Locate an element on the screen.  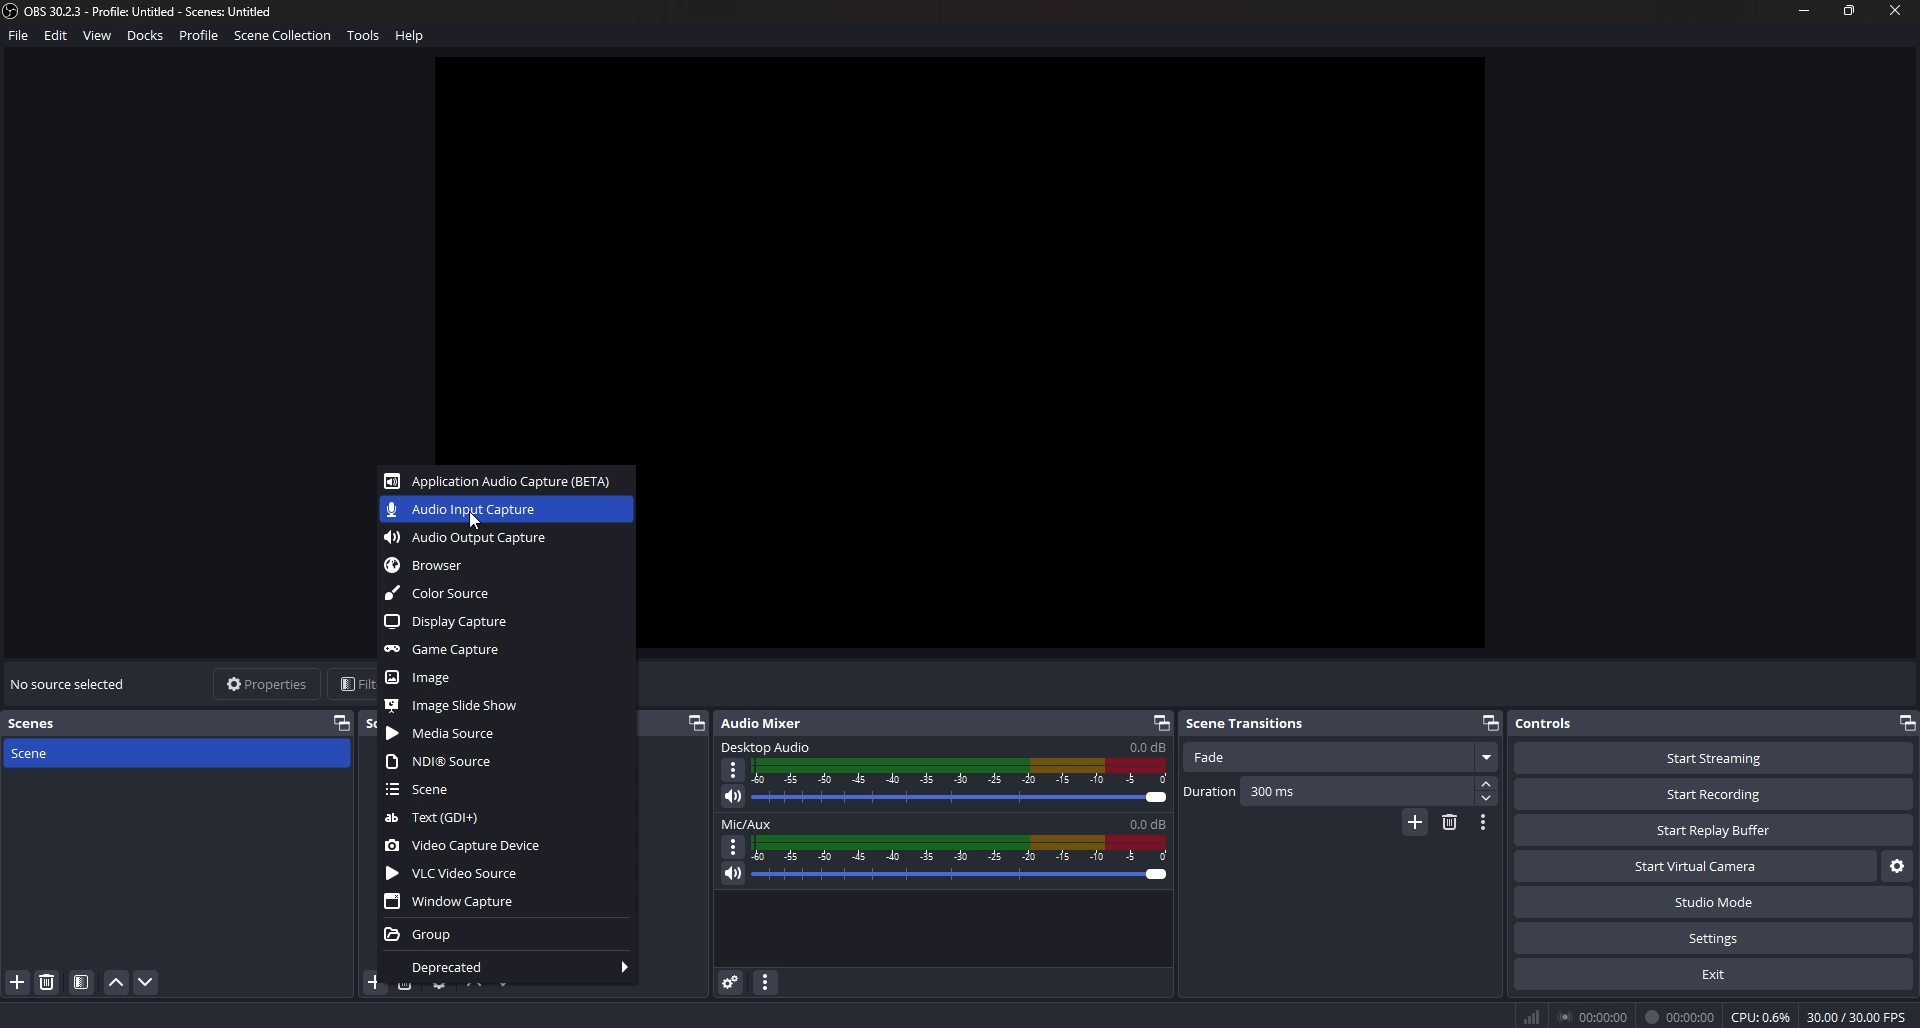
remove transition is located at coordinates (1450, 821).